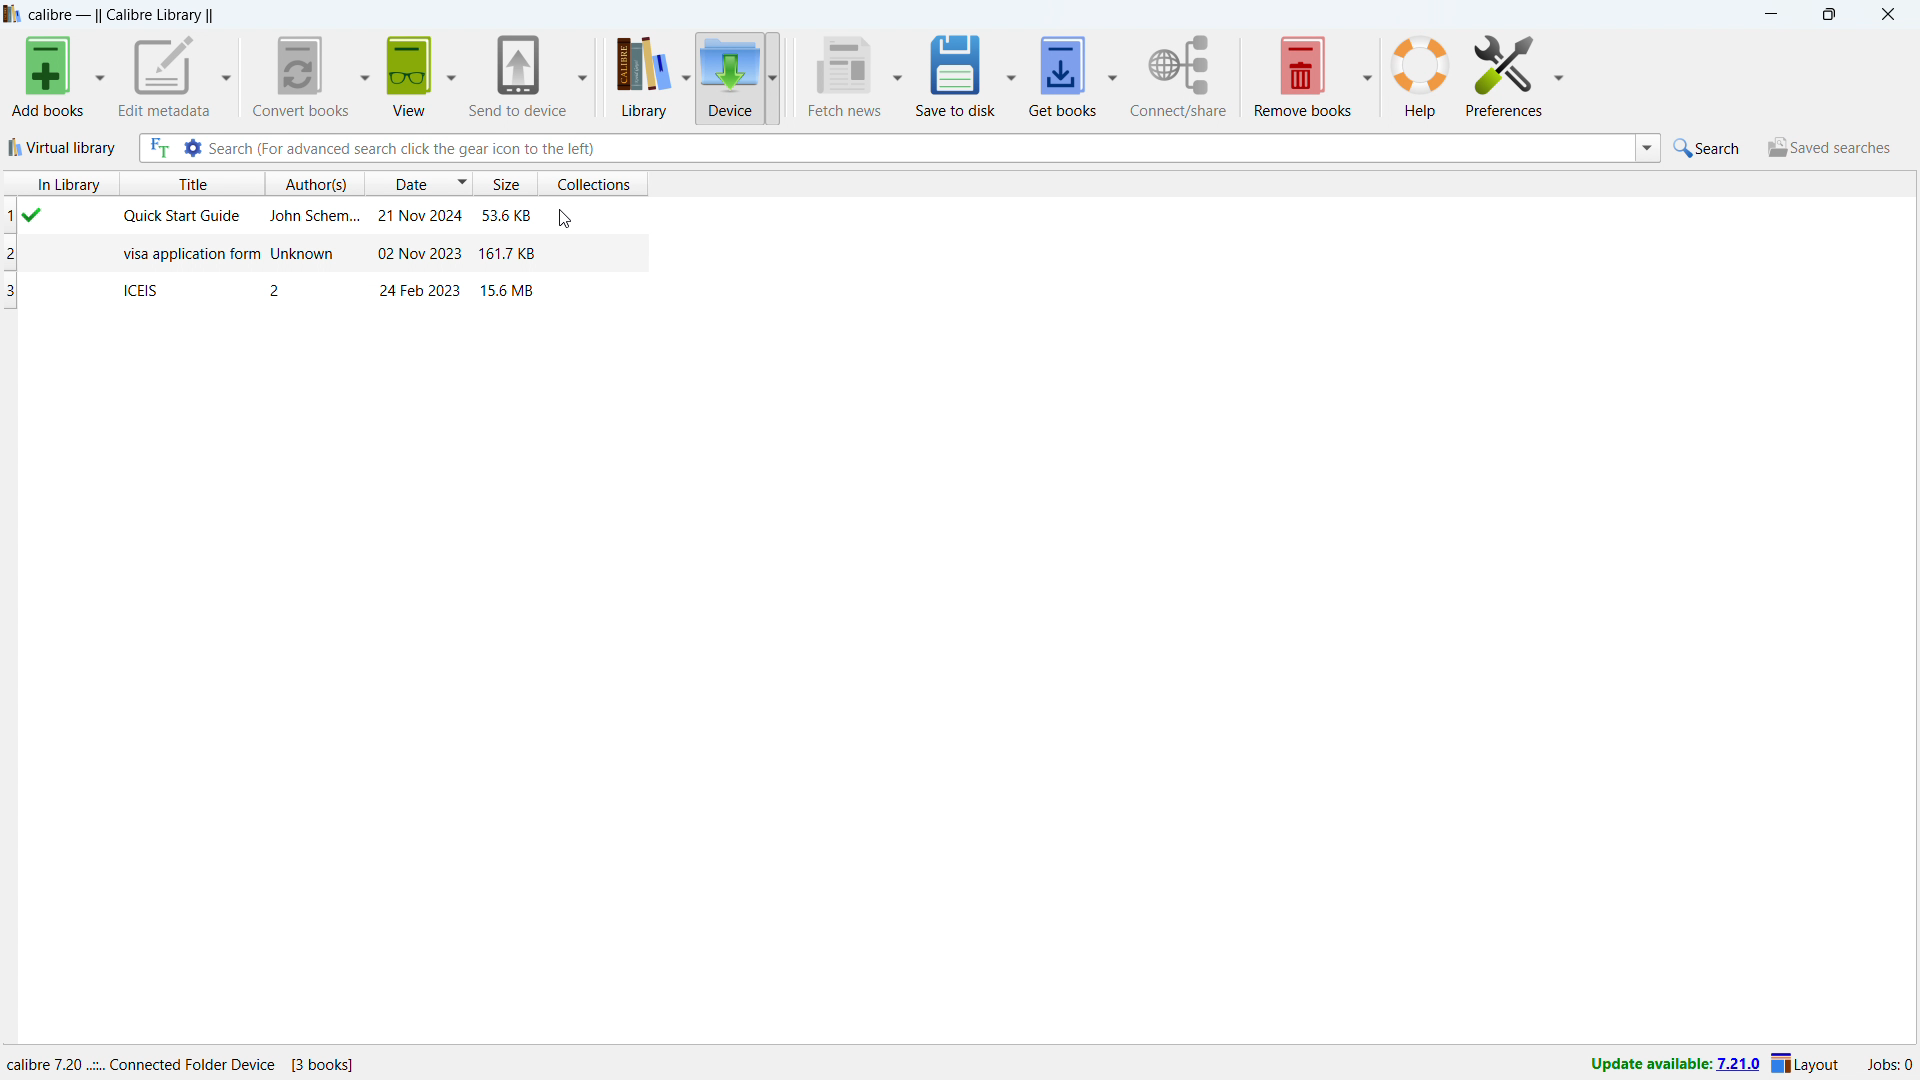 The height and width of the screenshot is (1080, 1920). What do you see at coordinates (567, 222) in the screenshot?
I see `cursor` at bounding box center [567, 222].